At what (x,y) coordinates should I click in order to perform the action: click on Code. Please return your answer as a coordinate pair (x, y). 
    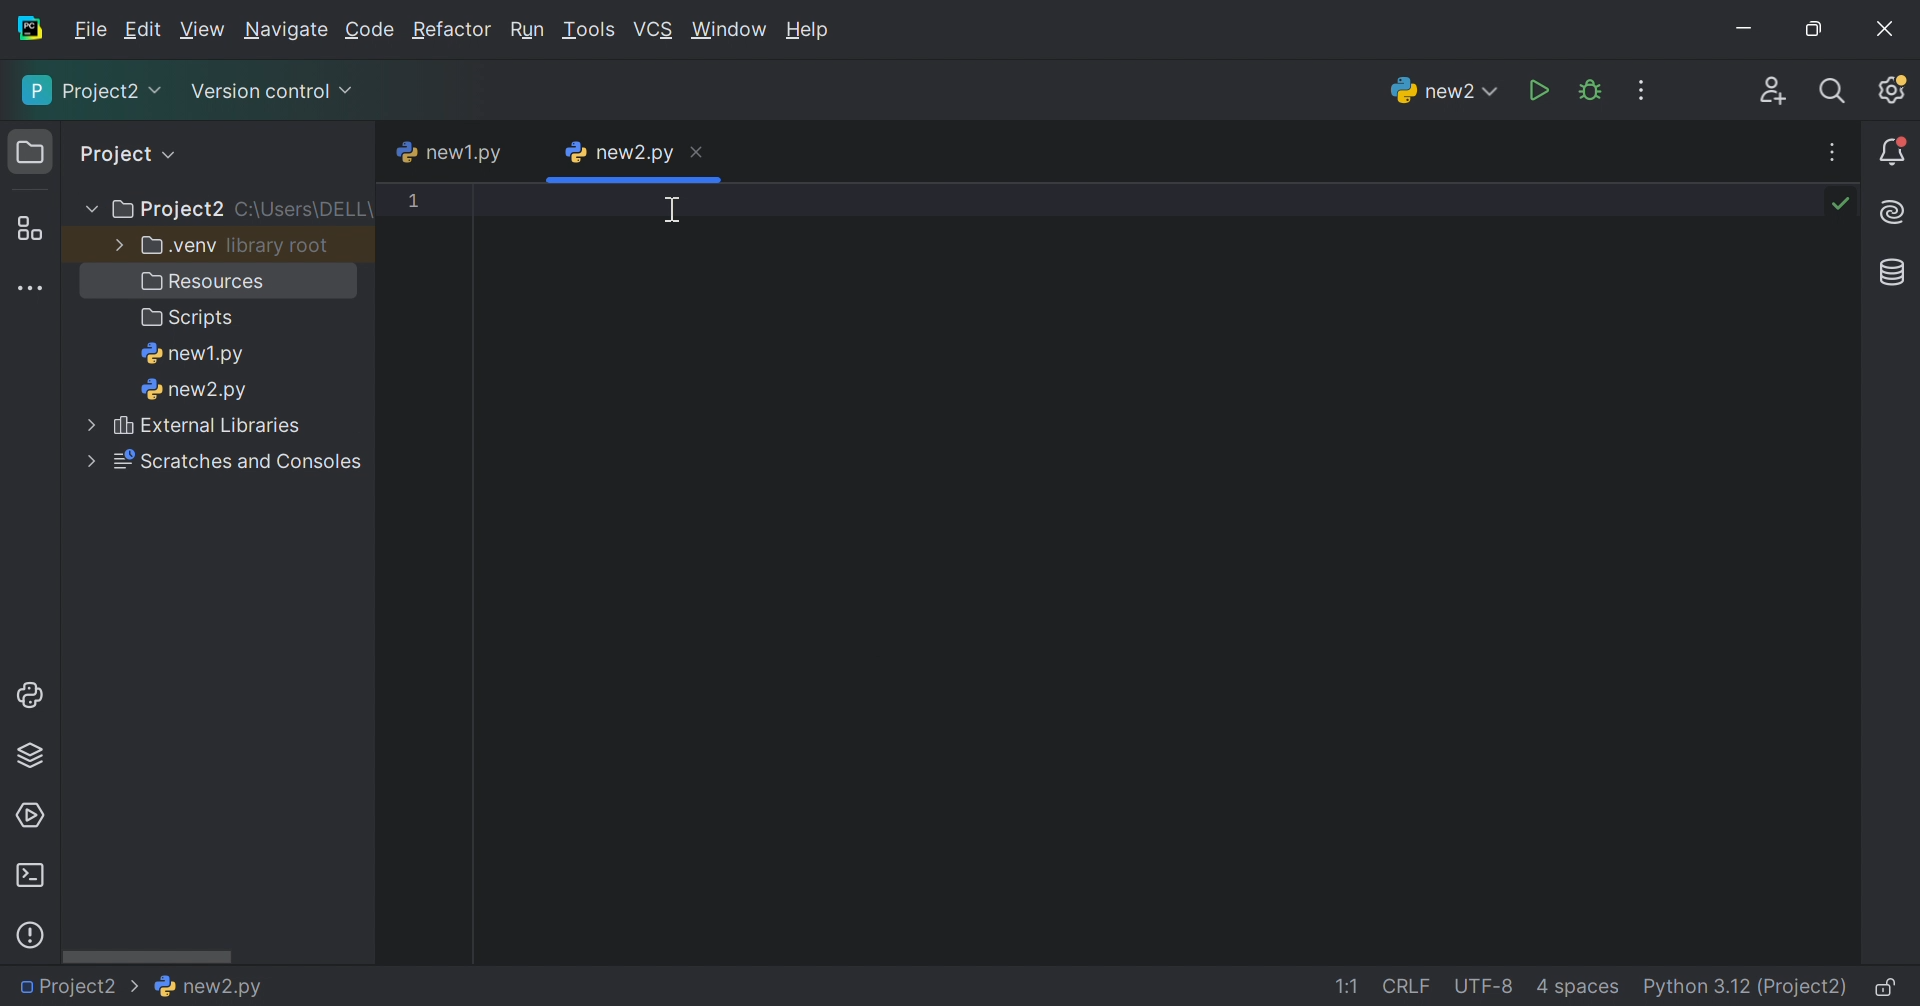
    Looking at the image, I should click on (369, 31).